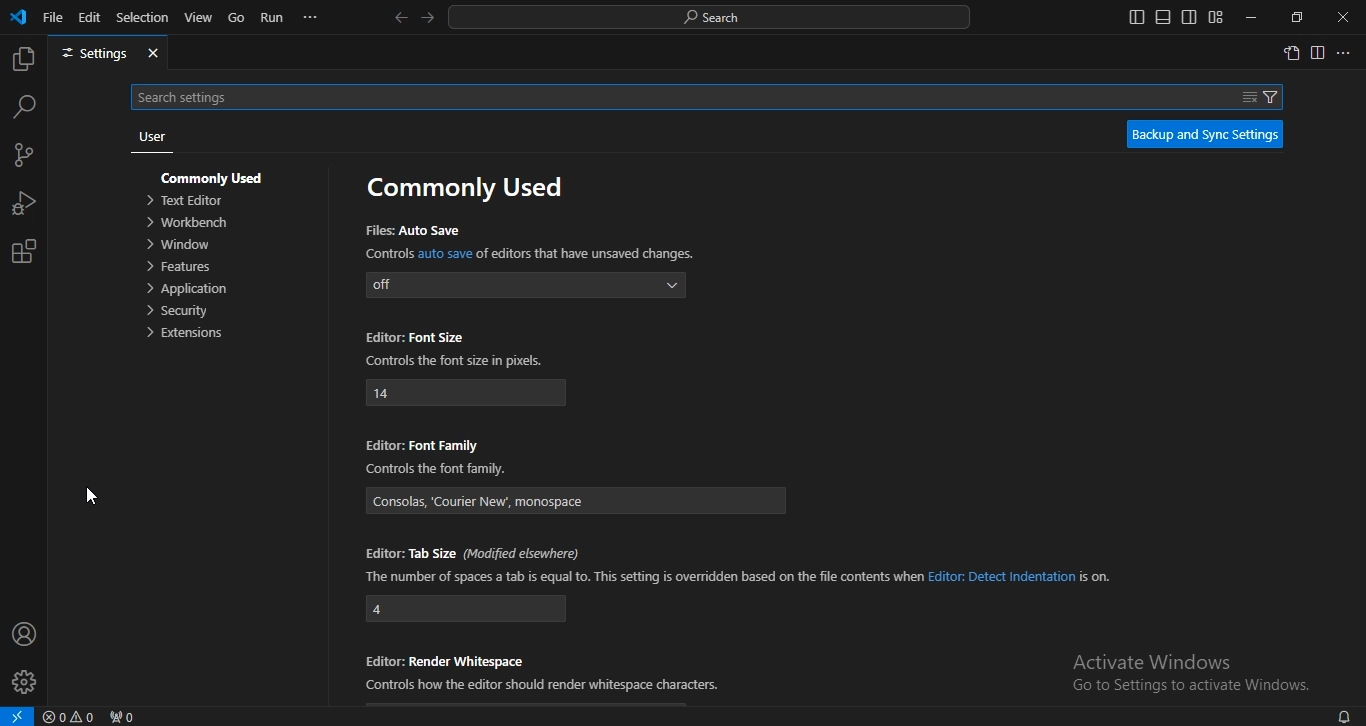 The height and width of the screenshot is (726, 1366). What do you see at coordinates (53, 16) in the screenshot?
I see `file` at bounding box center [53, 16].